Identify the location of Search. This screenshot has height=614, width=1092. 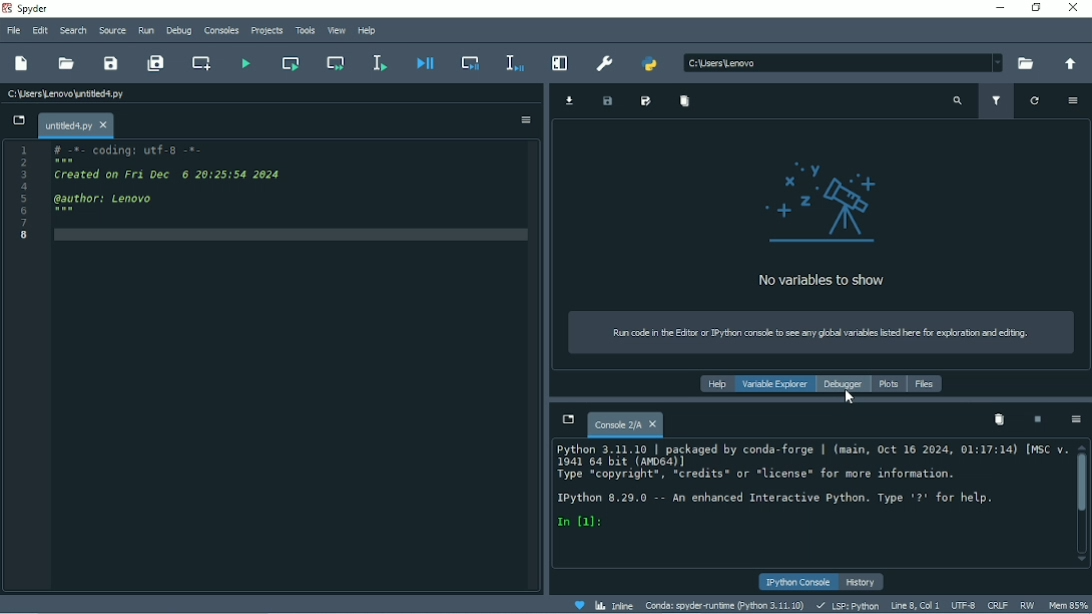
(73, 30).